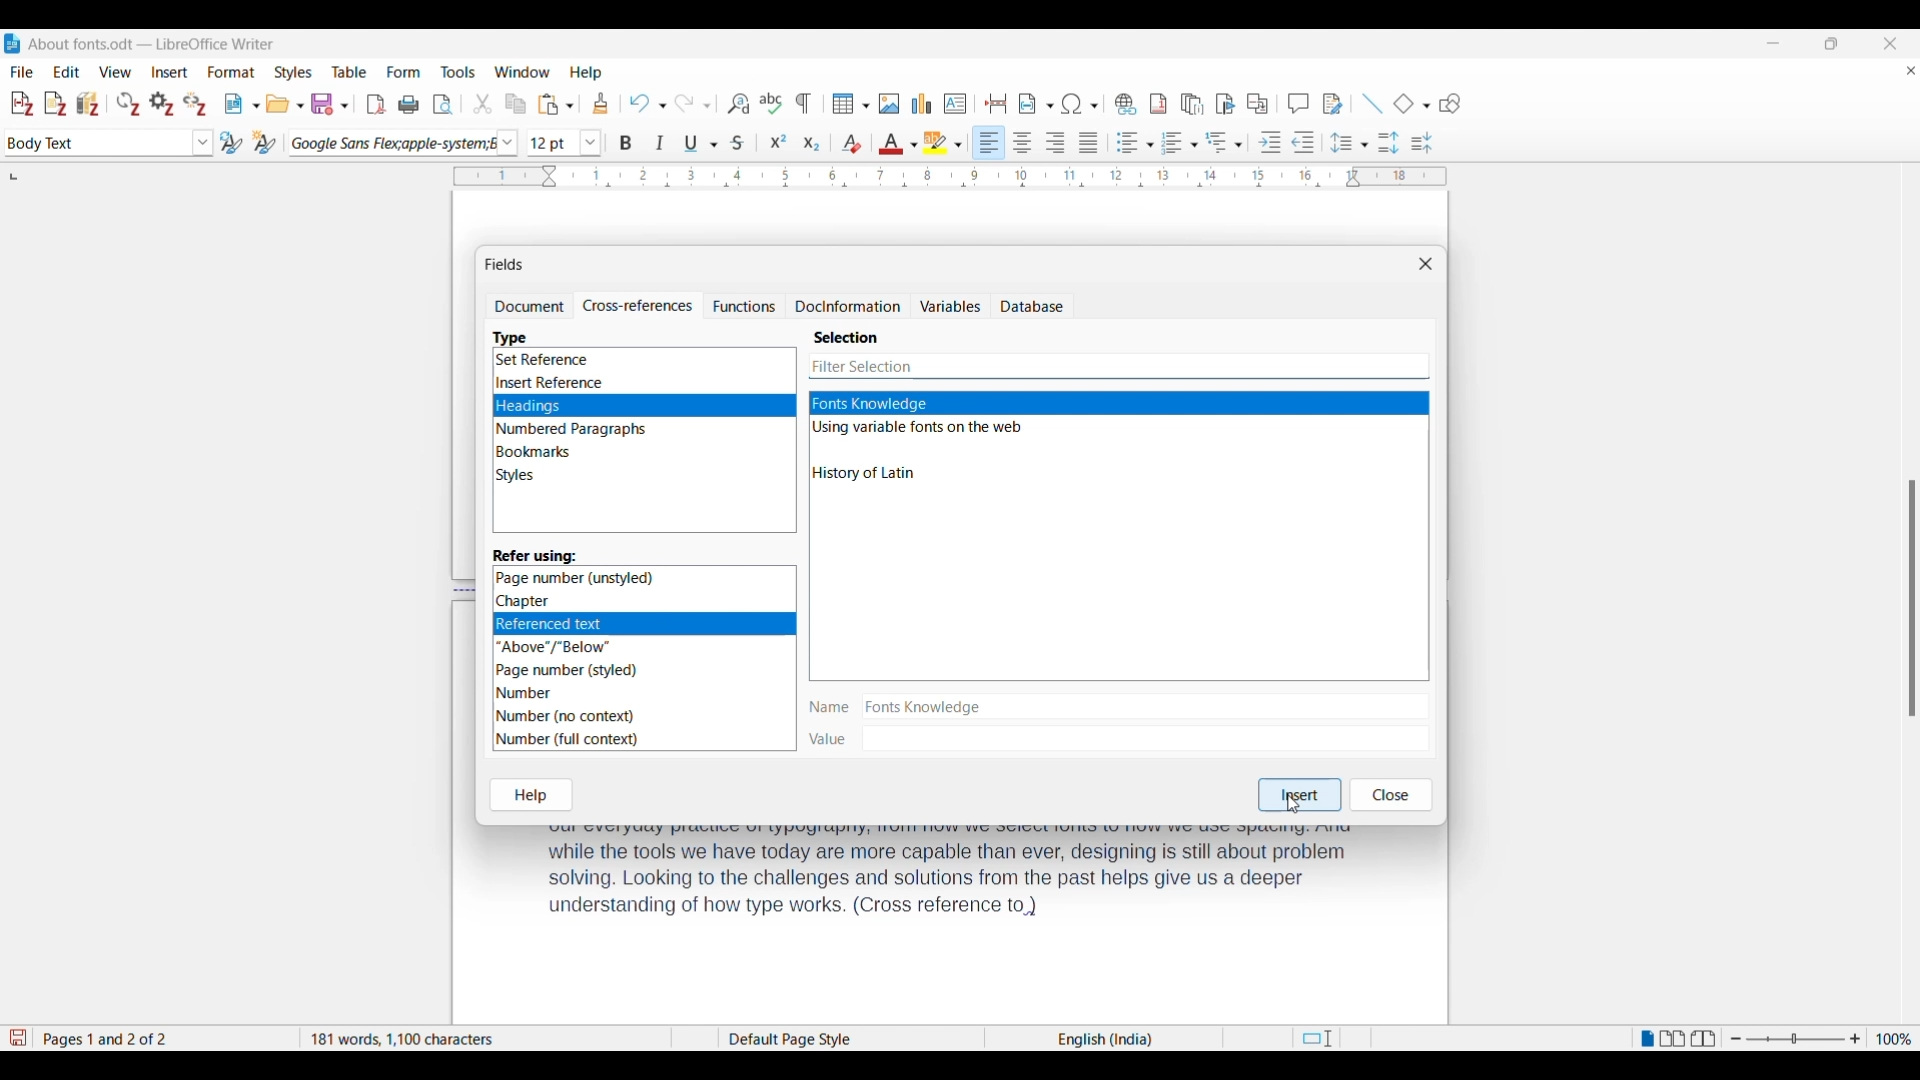  What do you see at coordinates (923, 103) in the screenshot?
I see `Insert graph` at bounding box center [923, 103].